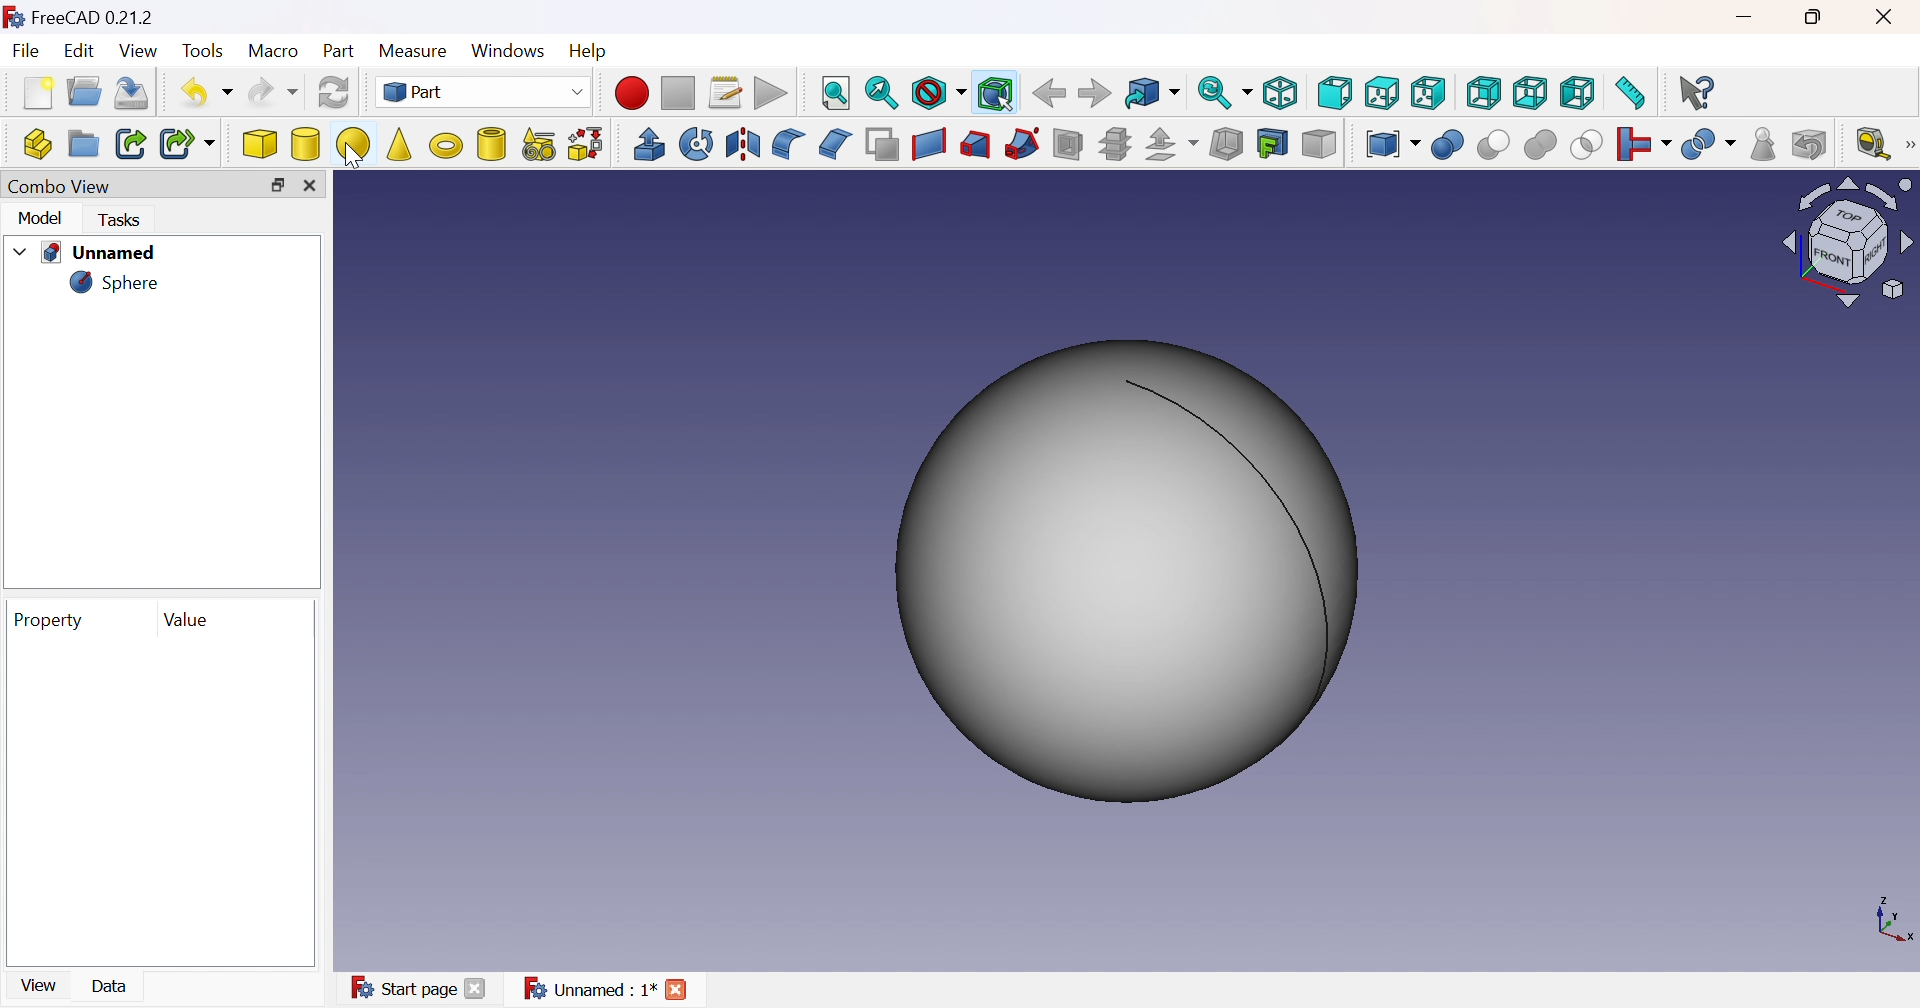 This screenshot has width=1920, height=1008. Describe the element at coordinates (144, 52) in the screenshot. I see `View` at that location.